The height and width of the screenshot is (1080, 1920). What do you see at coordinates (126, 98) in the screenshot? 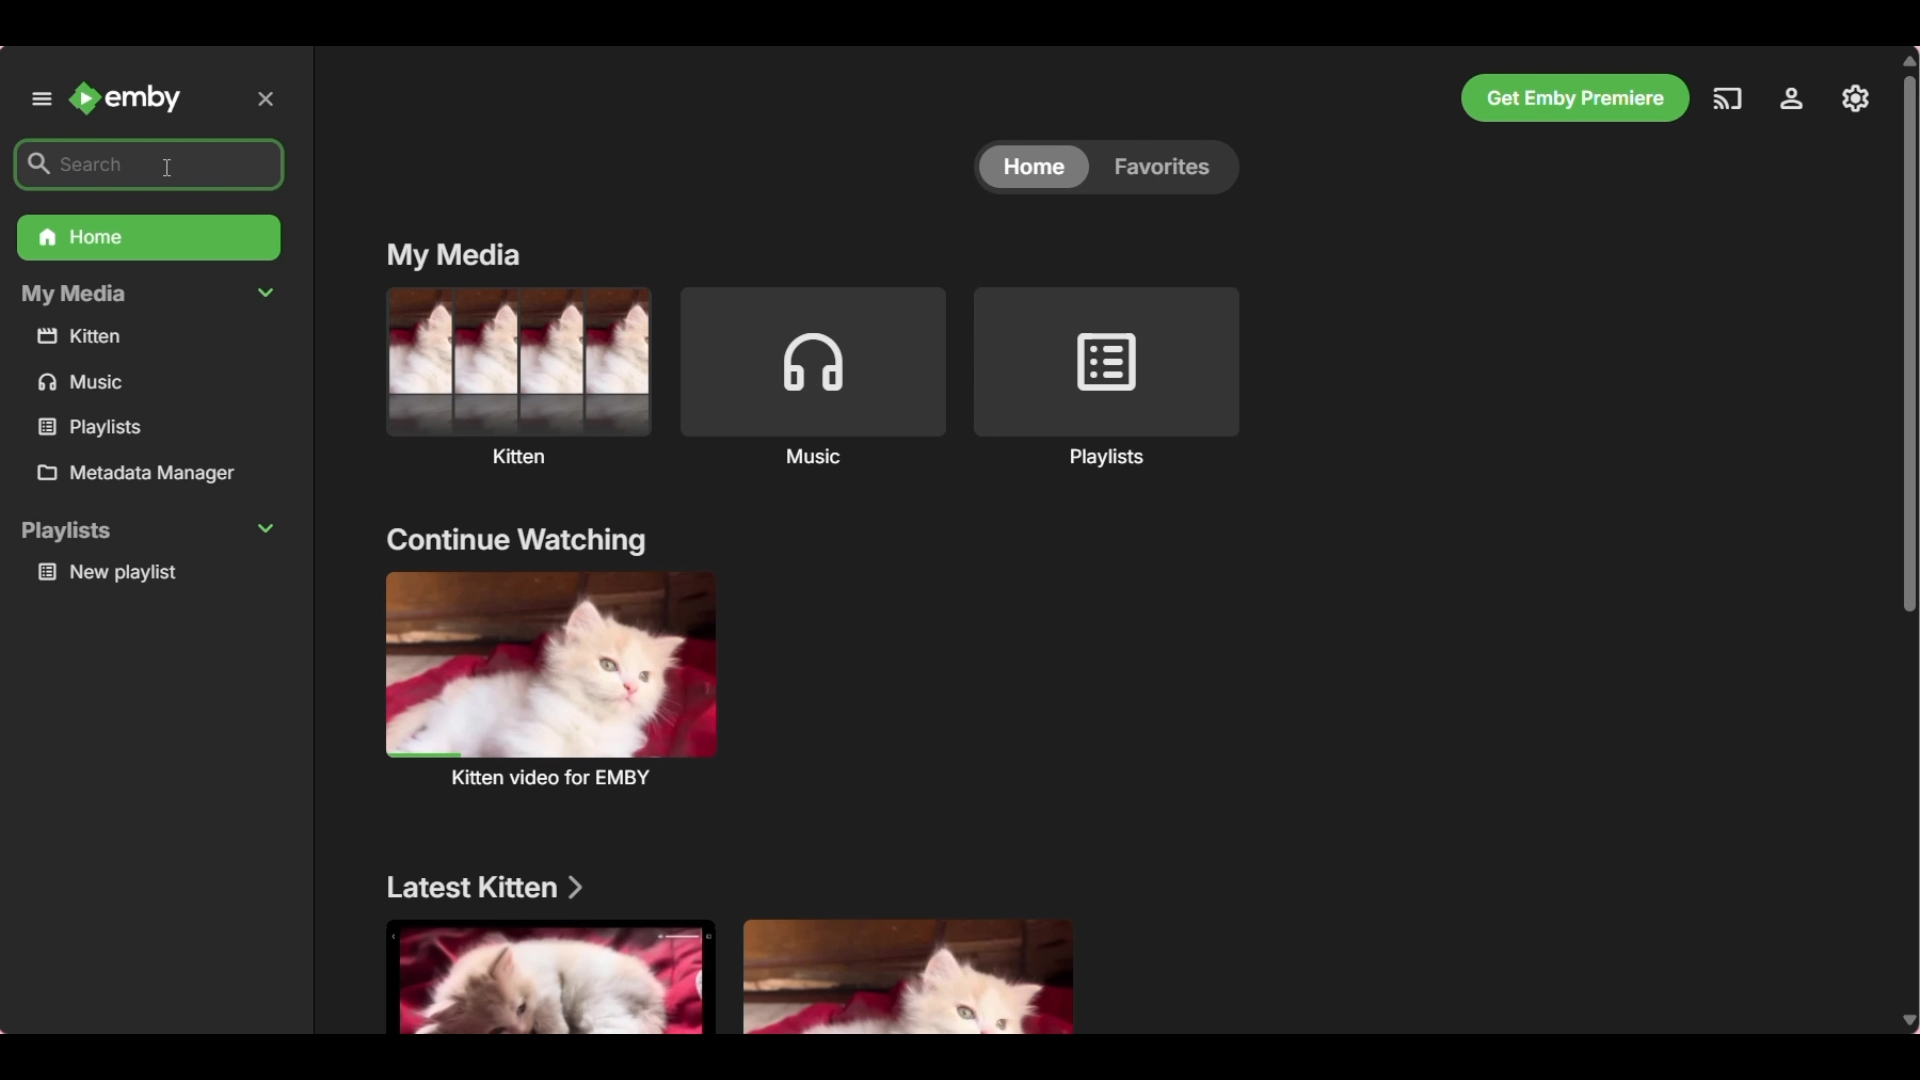
I see `Emby` at bounding box center [126, 98].